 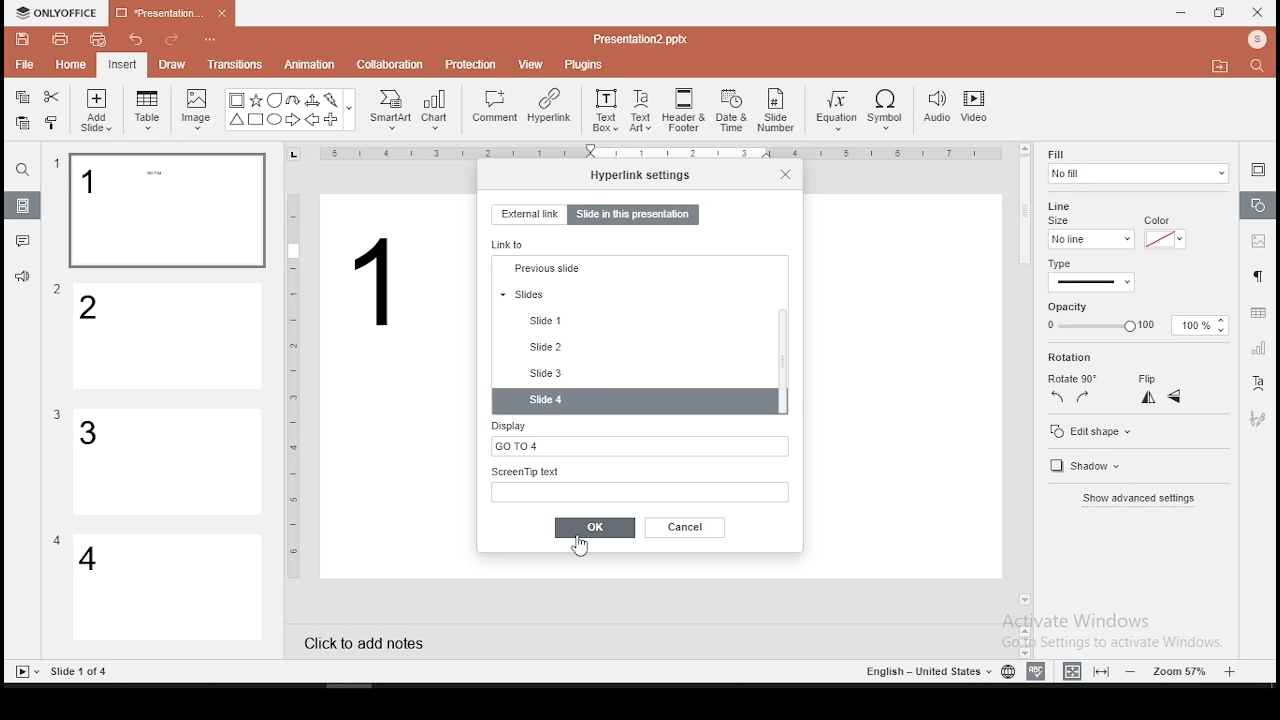 What do you see at coordinates (1137, 166) in the screenshot?
I see `fill` at bounding box center [1137, 166].